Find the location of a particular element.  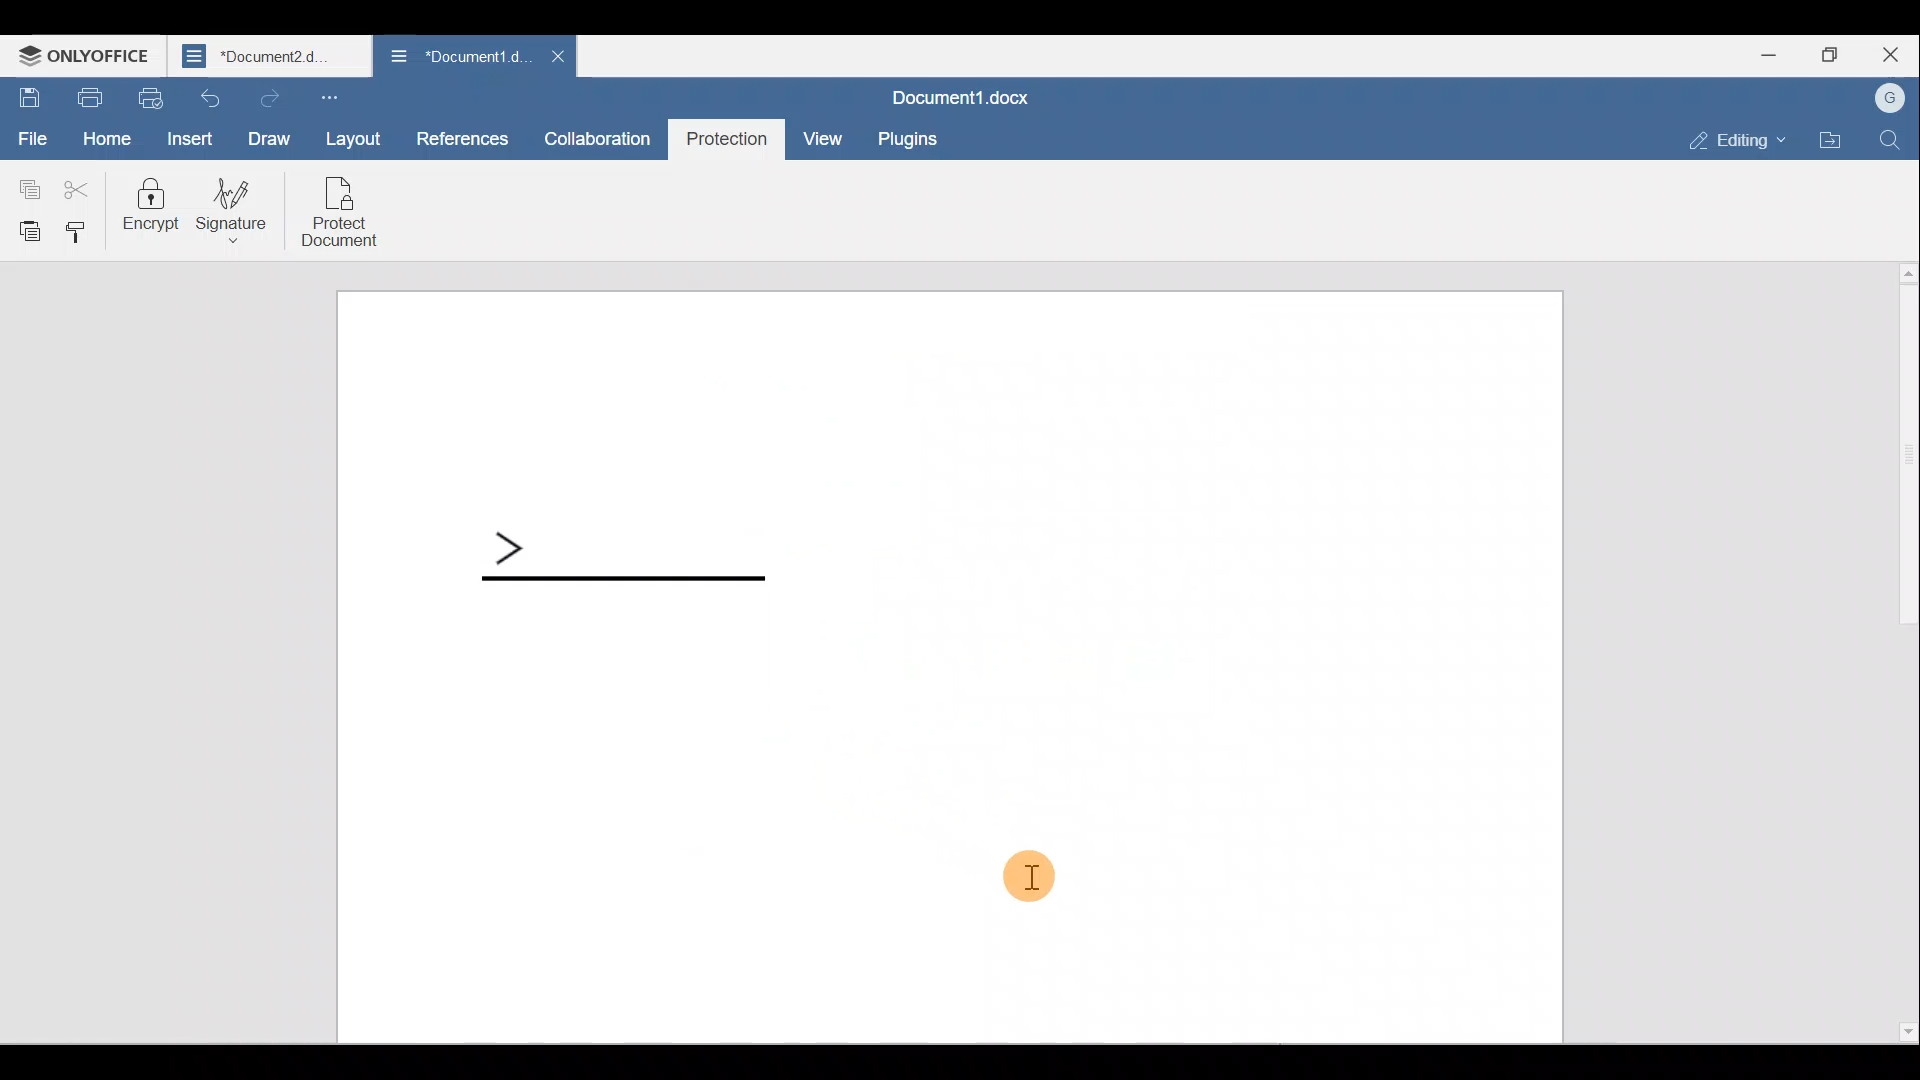

Quick print is located at coordinates (154, 96).